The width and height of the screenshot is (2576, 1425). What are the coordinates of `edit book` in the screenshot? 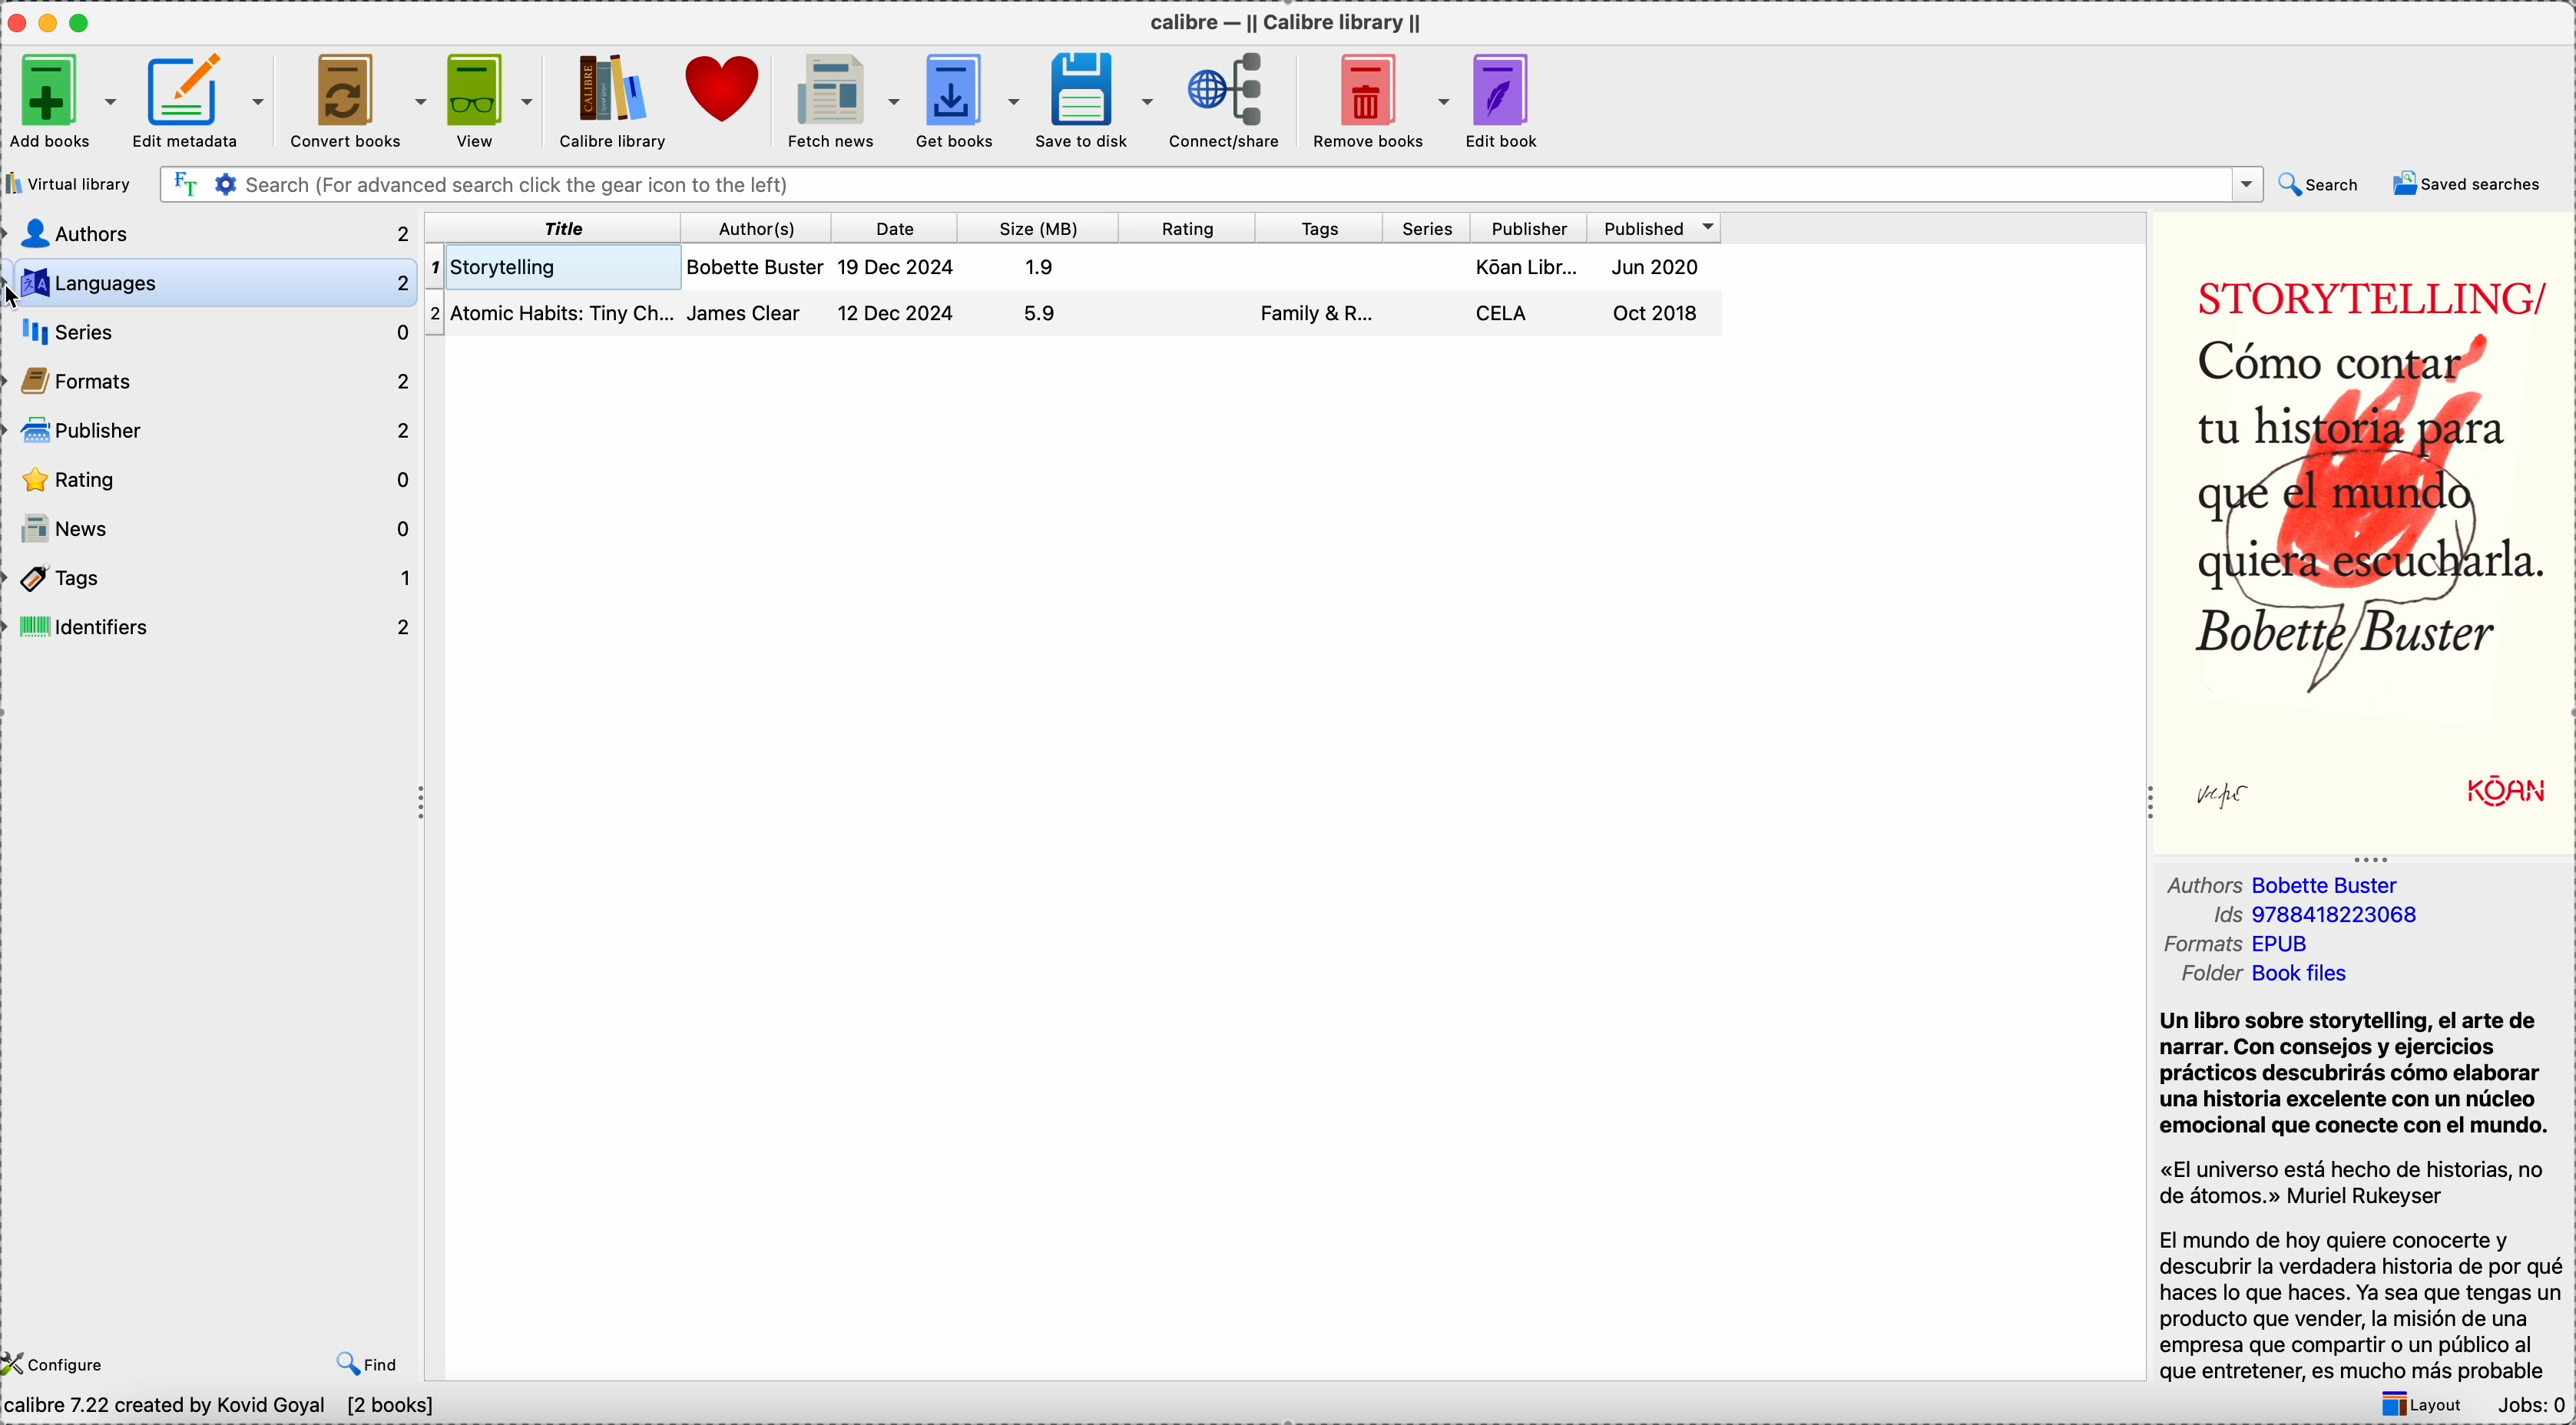 It's located at (1510, 102).